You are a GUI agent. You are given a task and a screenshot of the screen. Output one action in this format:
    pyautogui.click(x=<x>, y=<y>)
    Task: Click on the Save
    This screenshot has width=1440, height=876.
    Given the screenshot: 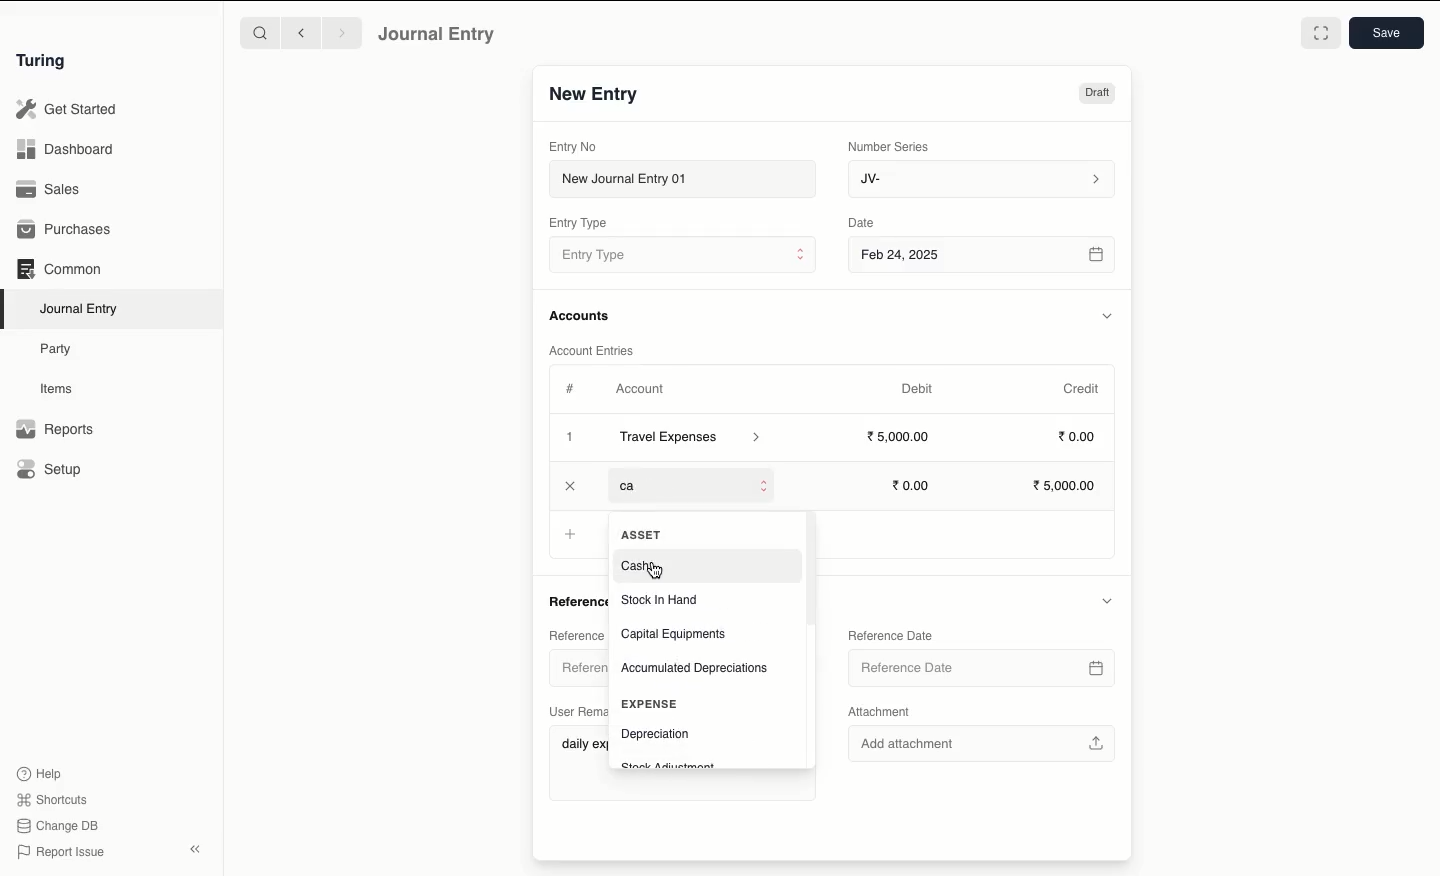 What is the action you would take?
    pyautogui.click(x=1387, y=33)
    